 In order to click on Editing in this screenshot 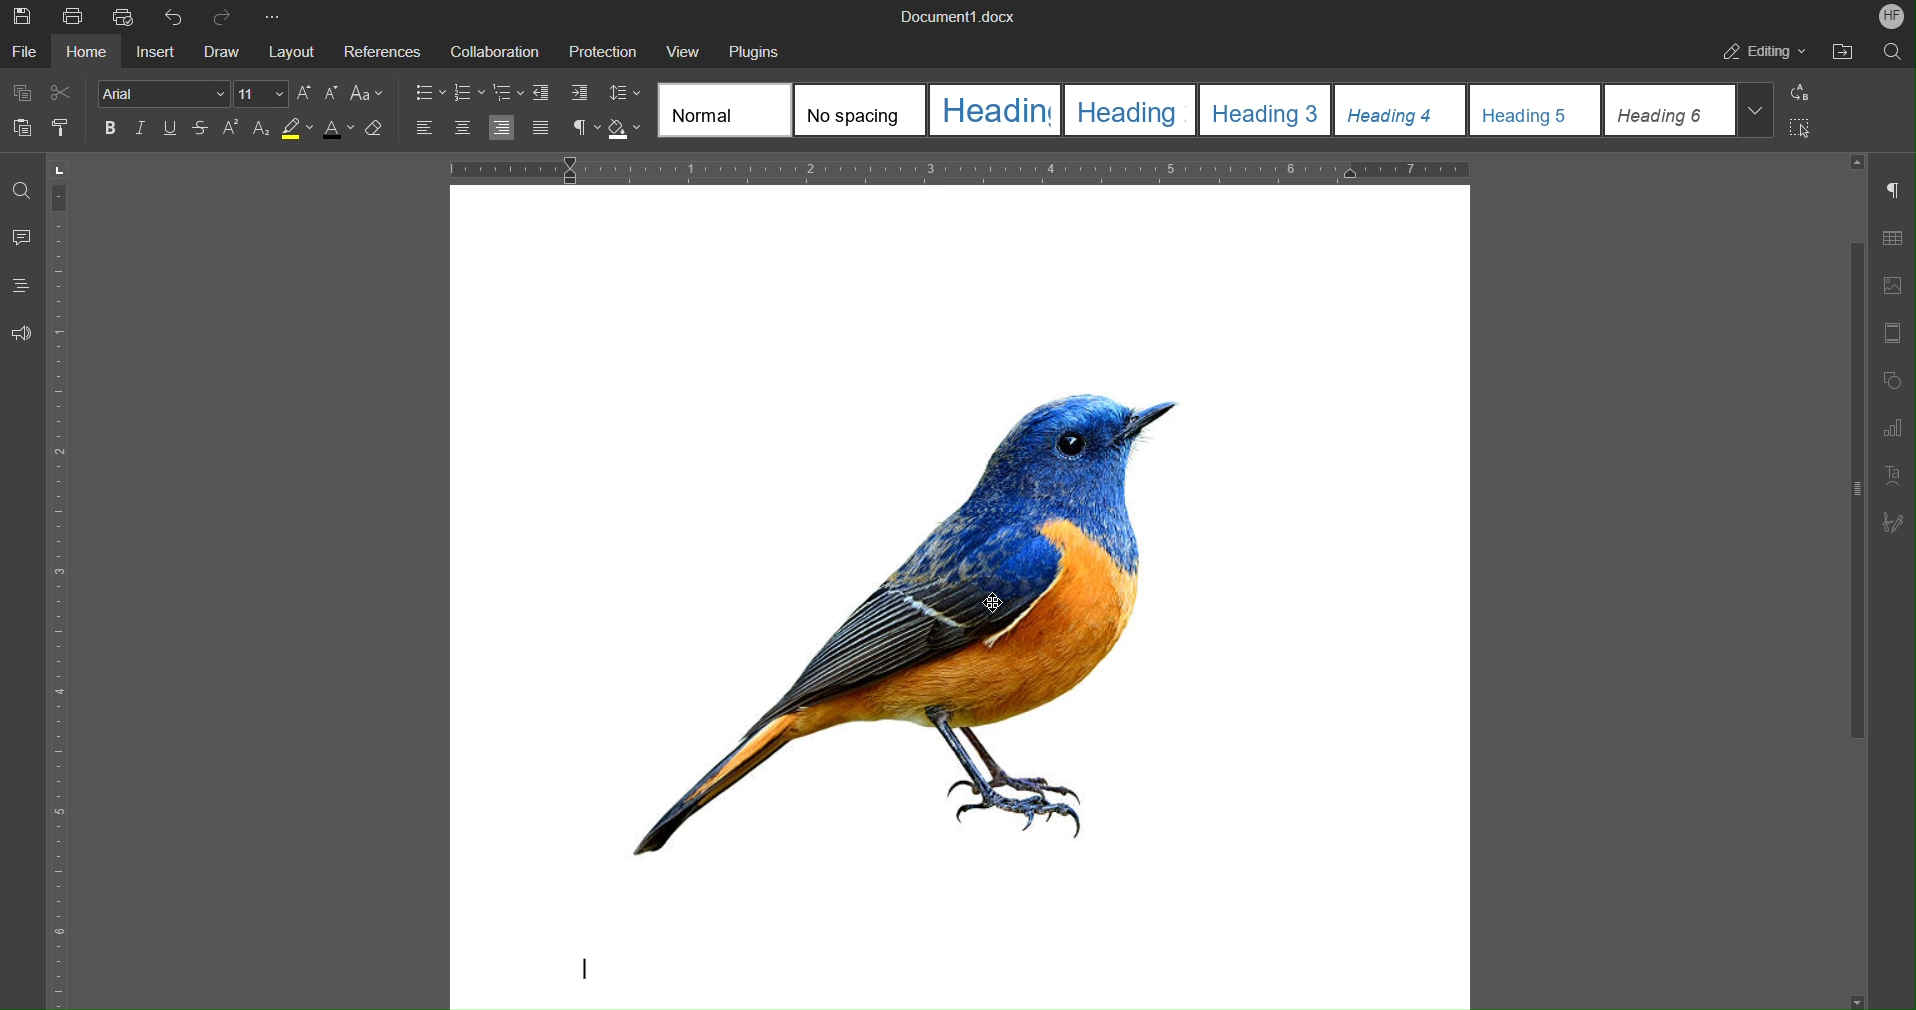, I will do `click(1760, 53)`.